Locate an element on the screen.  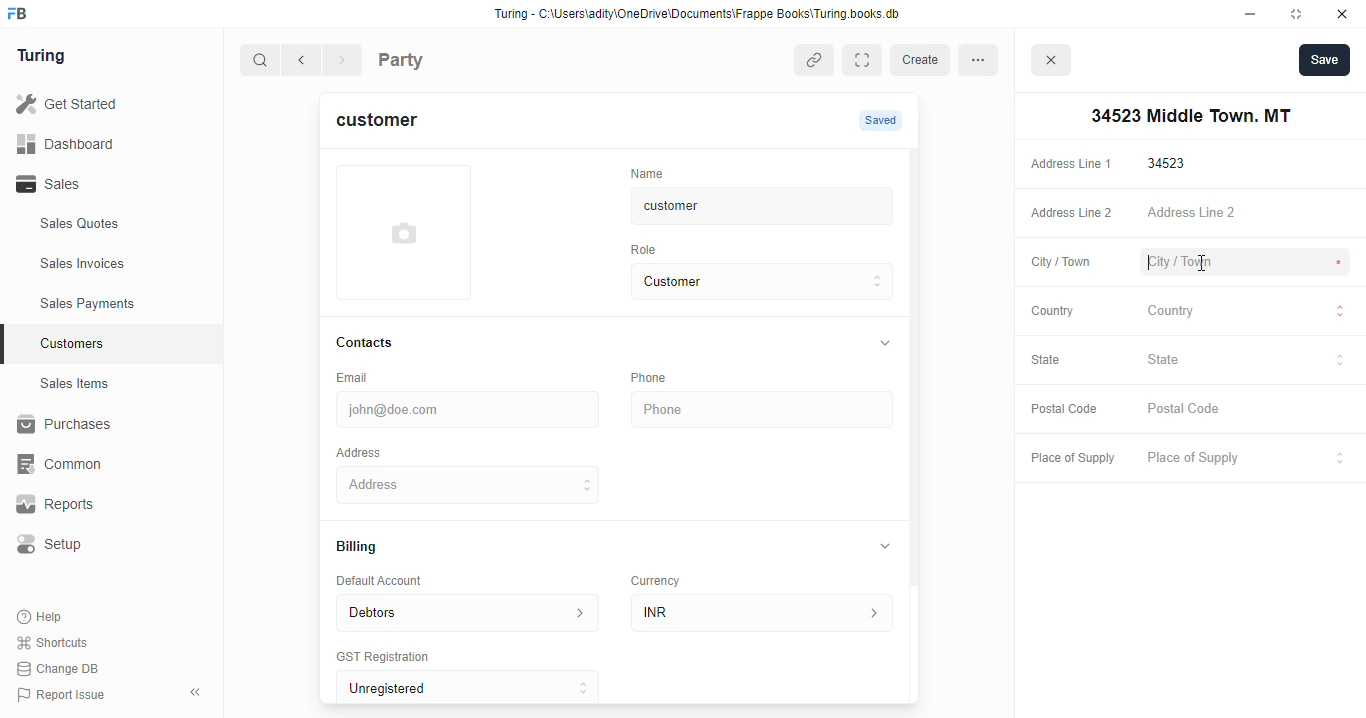
Address Line 2 is located at coordinates (1067, 214).